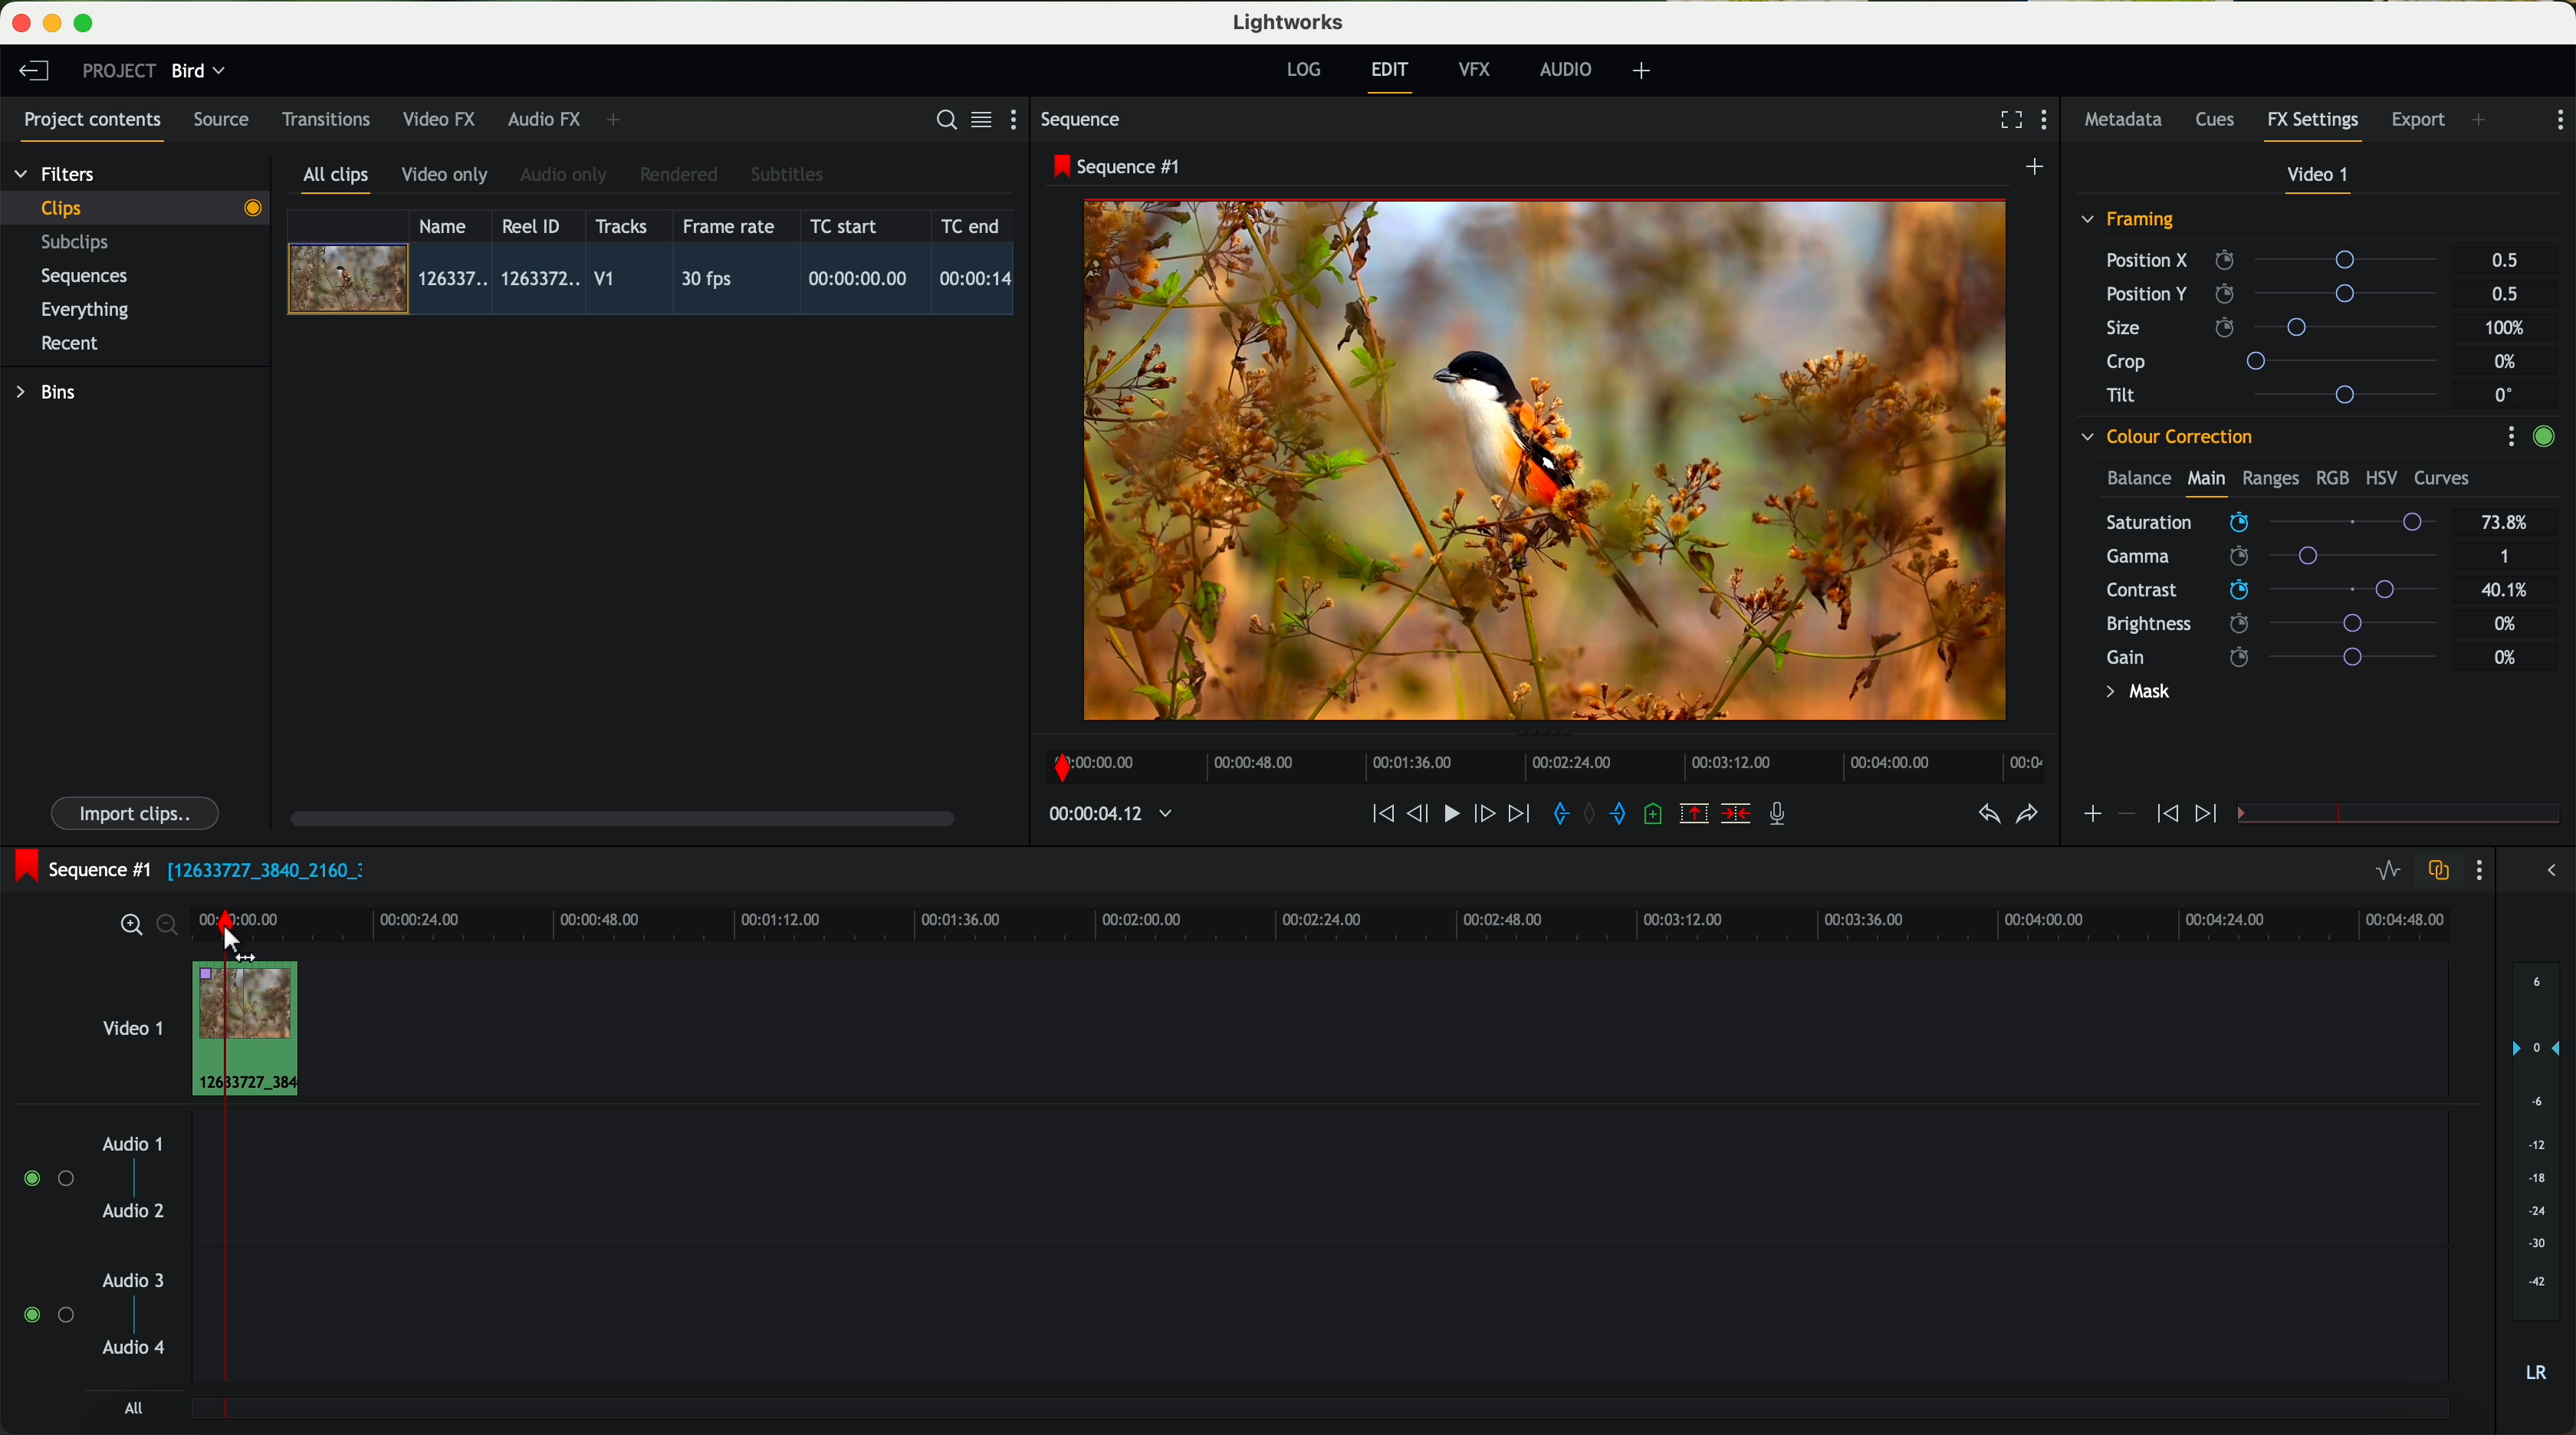  What do you see at coordinates (2380, 477) in the screenshot?
I see `HSV` at bounding box center [2380, 477].